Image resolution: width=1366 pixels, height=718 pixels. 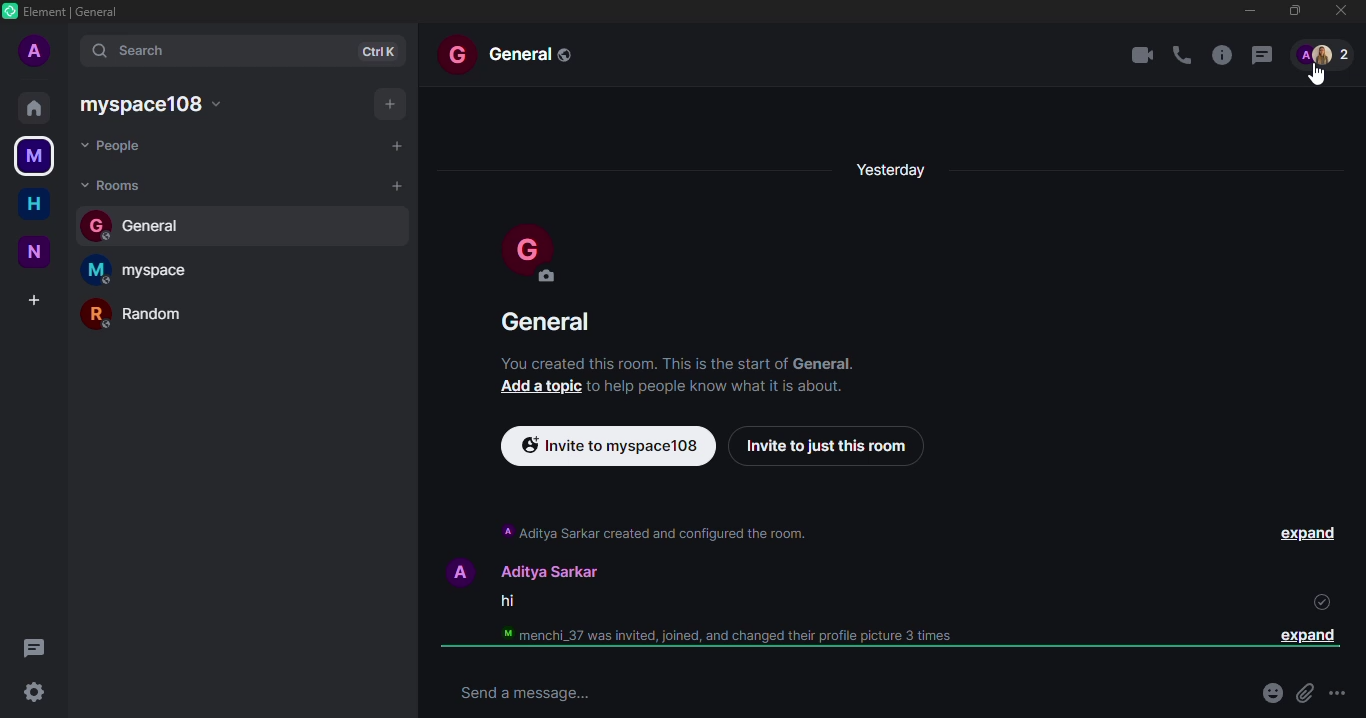 I want to click on expand, so click(x=1301, y=635).